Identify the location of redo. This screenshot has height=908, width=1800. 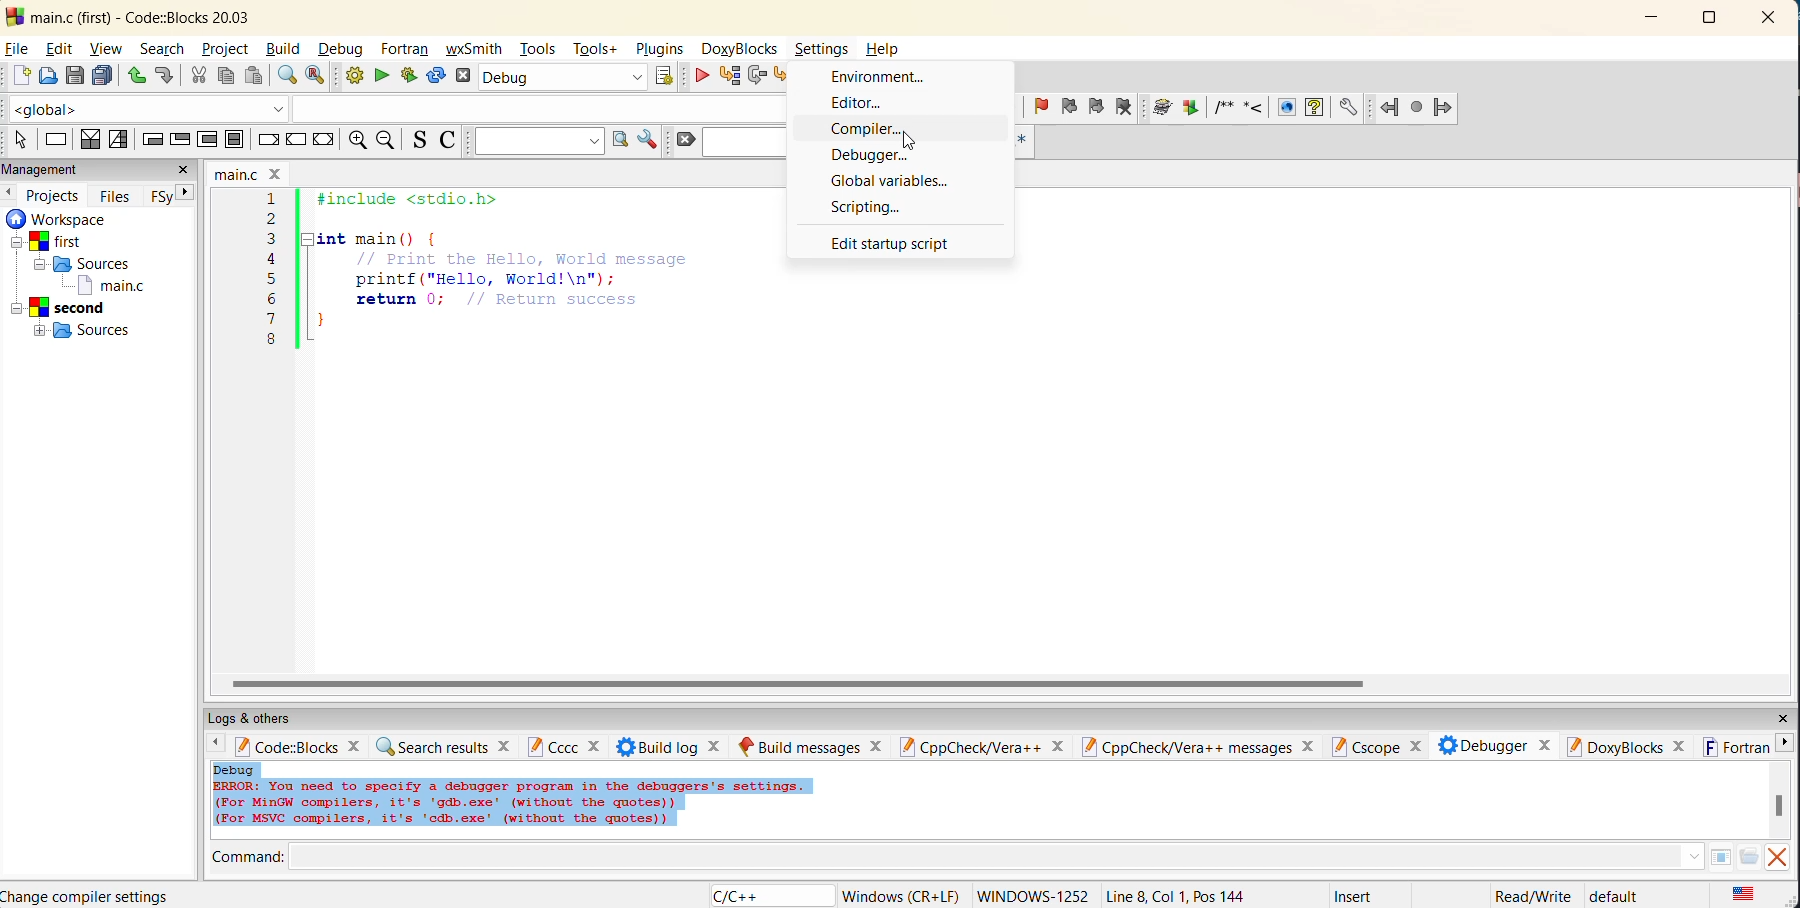
(165, 77).